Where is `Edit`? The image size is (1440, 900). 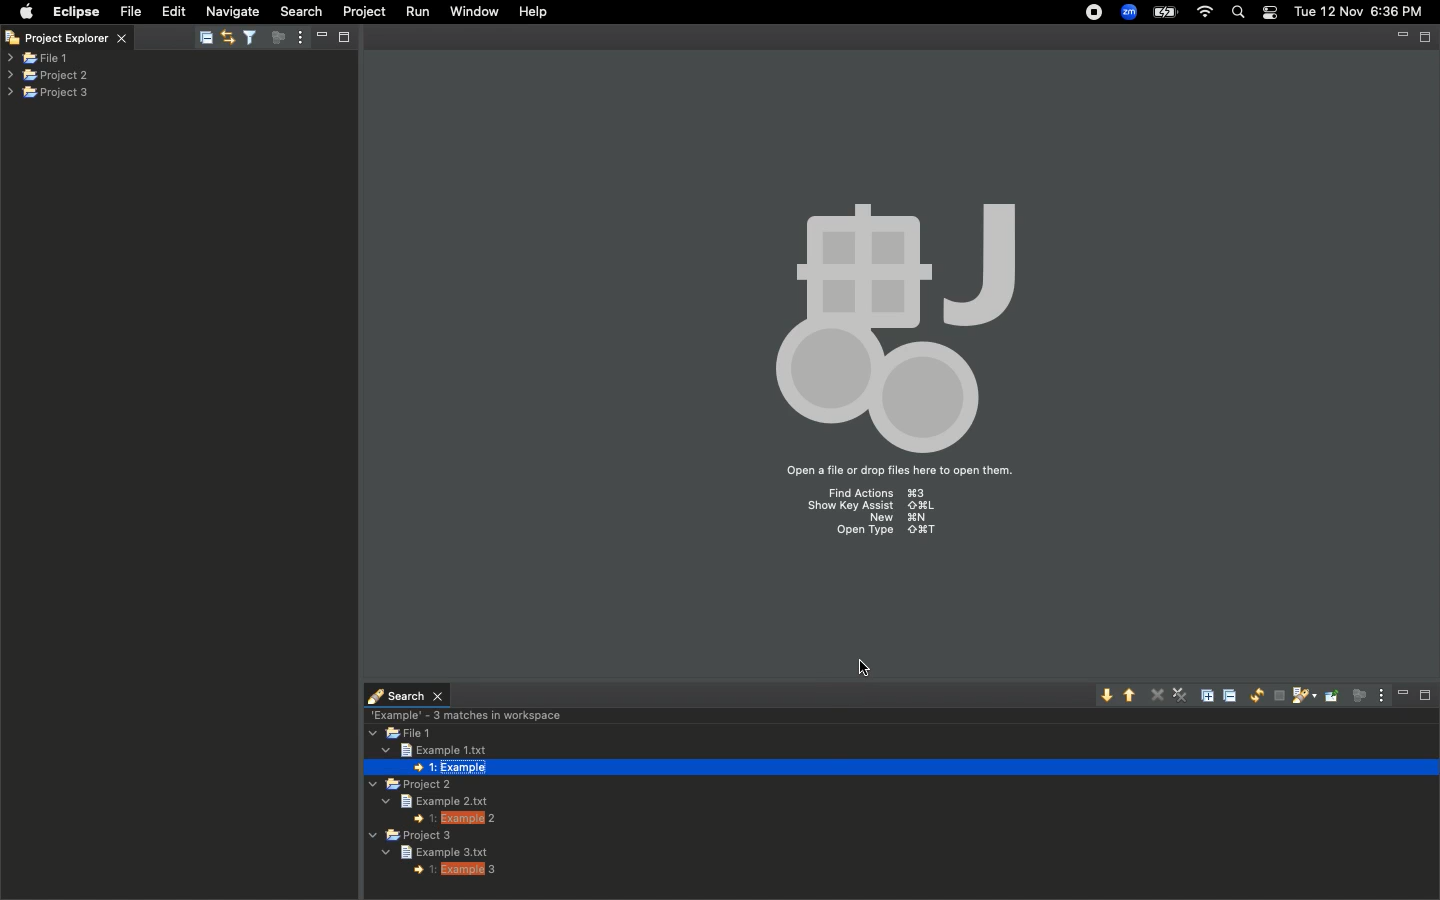
Edit is located at coordinates (174, 12).